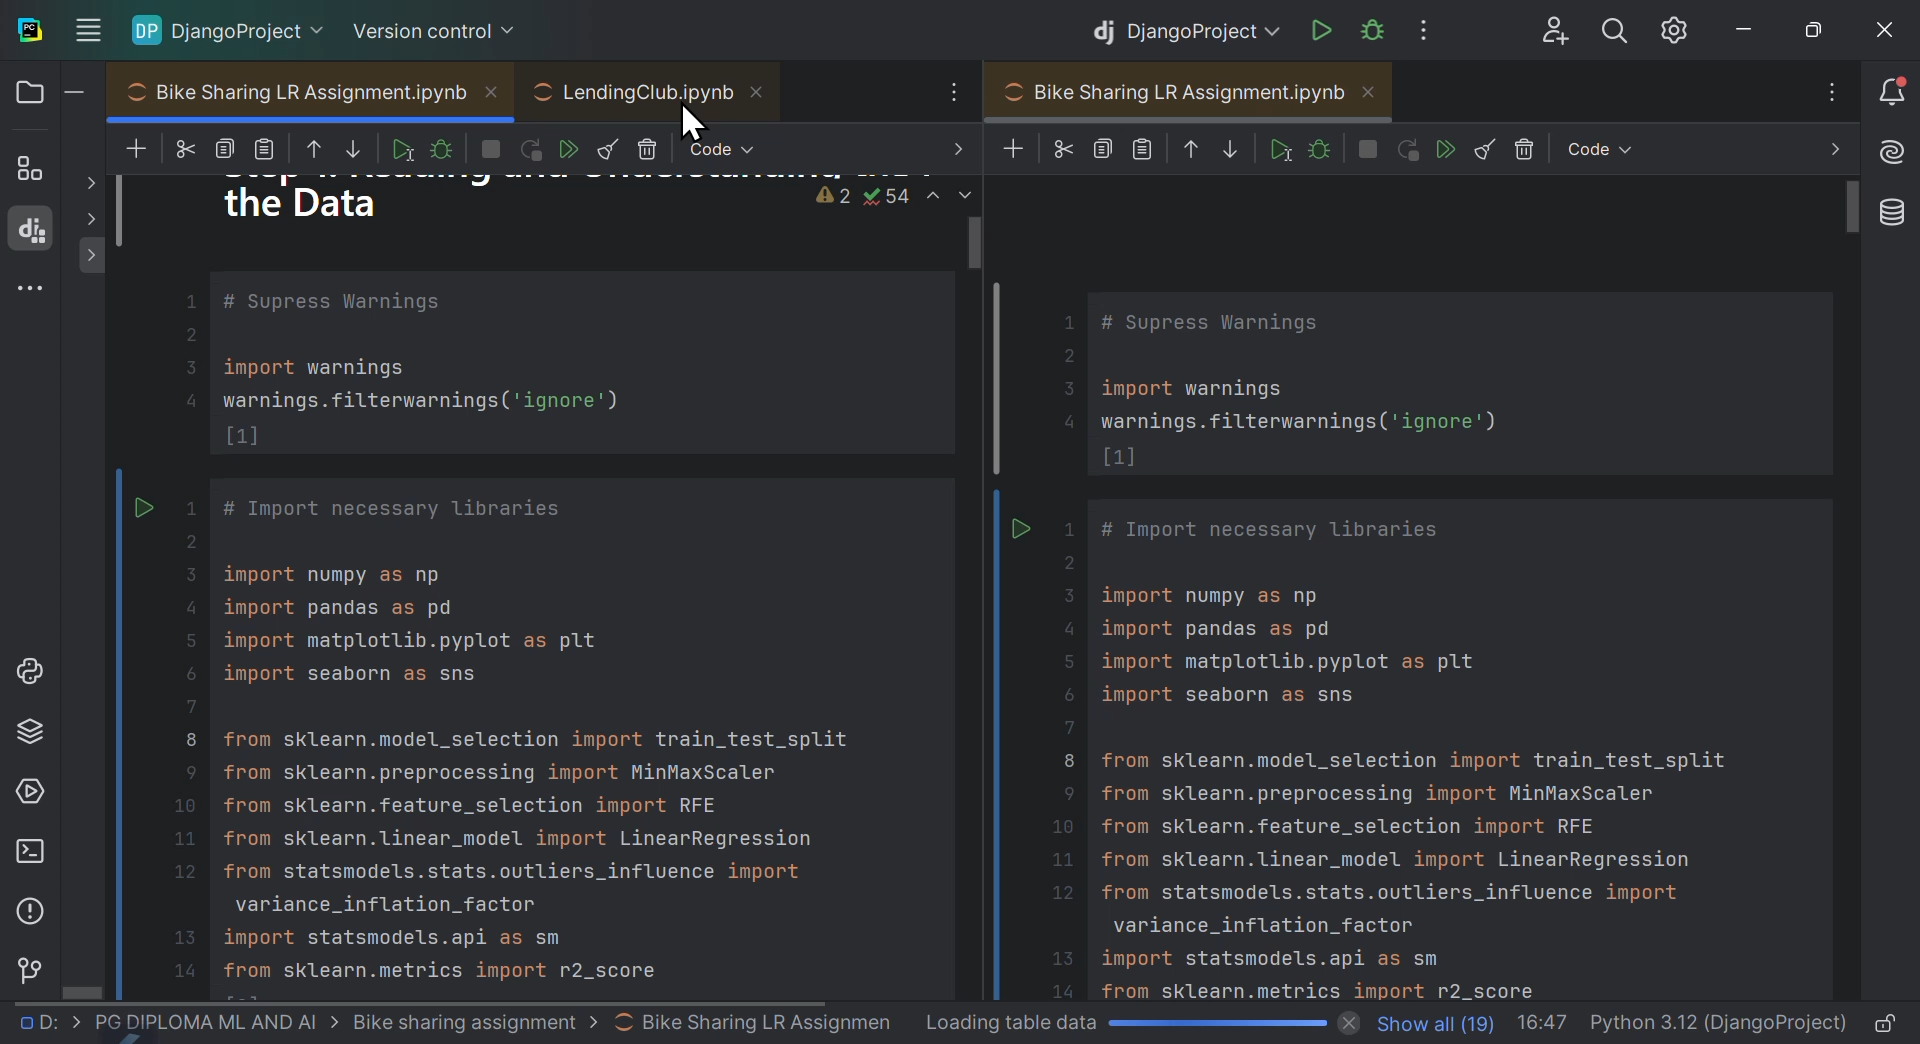  Describe the element at coordinates (30, 968) in the screenshot. I see `Version control` at that location.